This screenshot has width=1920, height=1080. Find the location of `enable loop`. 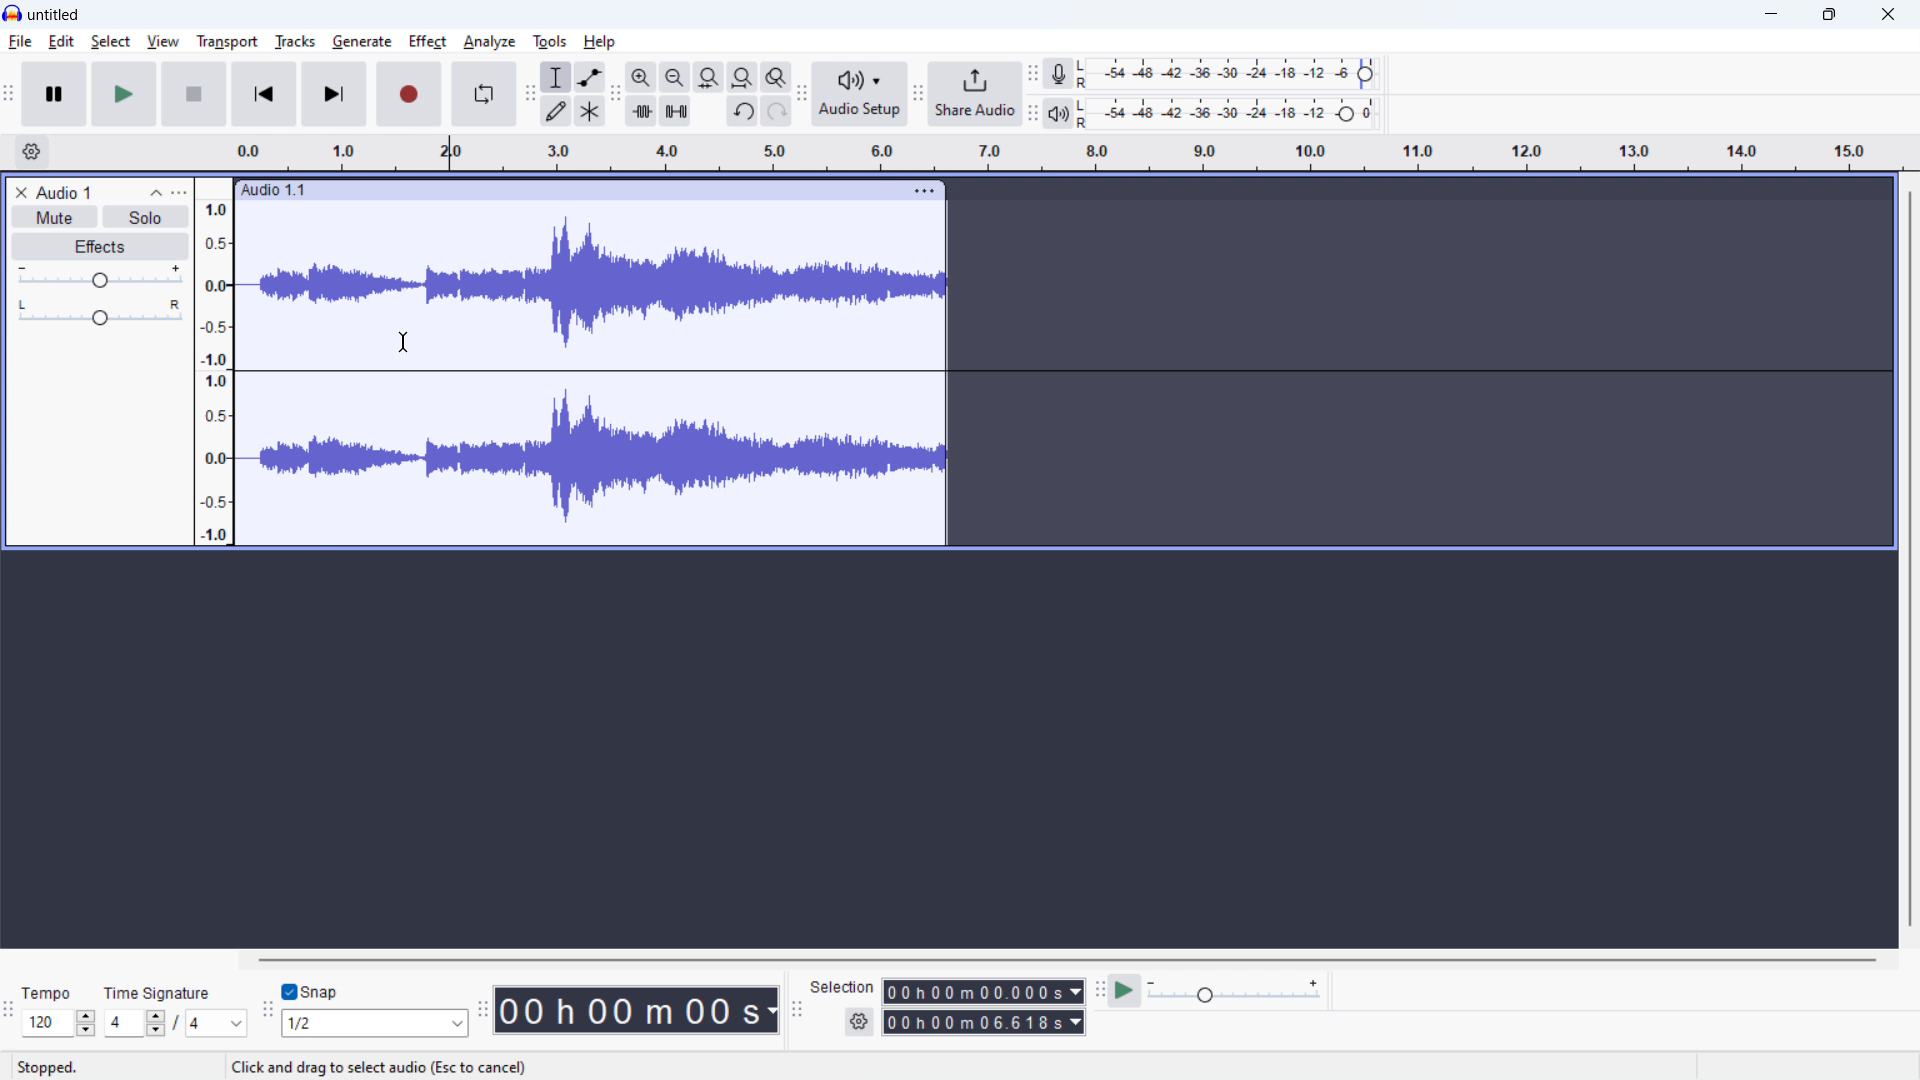

enable loop is located at coordinates (484, 94).